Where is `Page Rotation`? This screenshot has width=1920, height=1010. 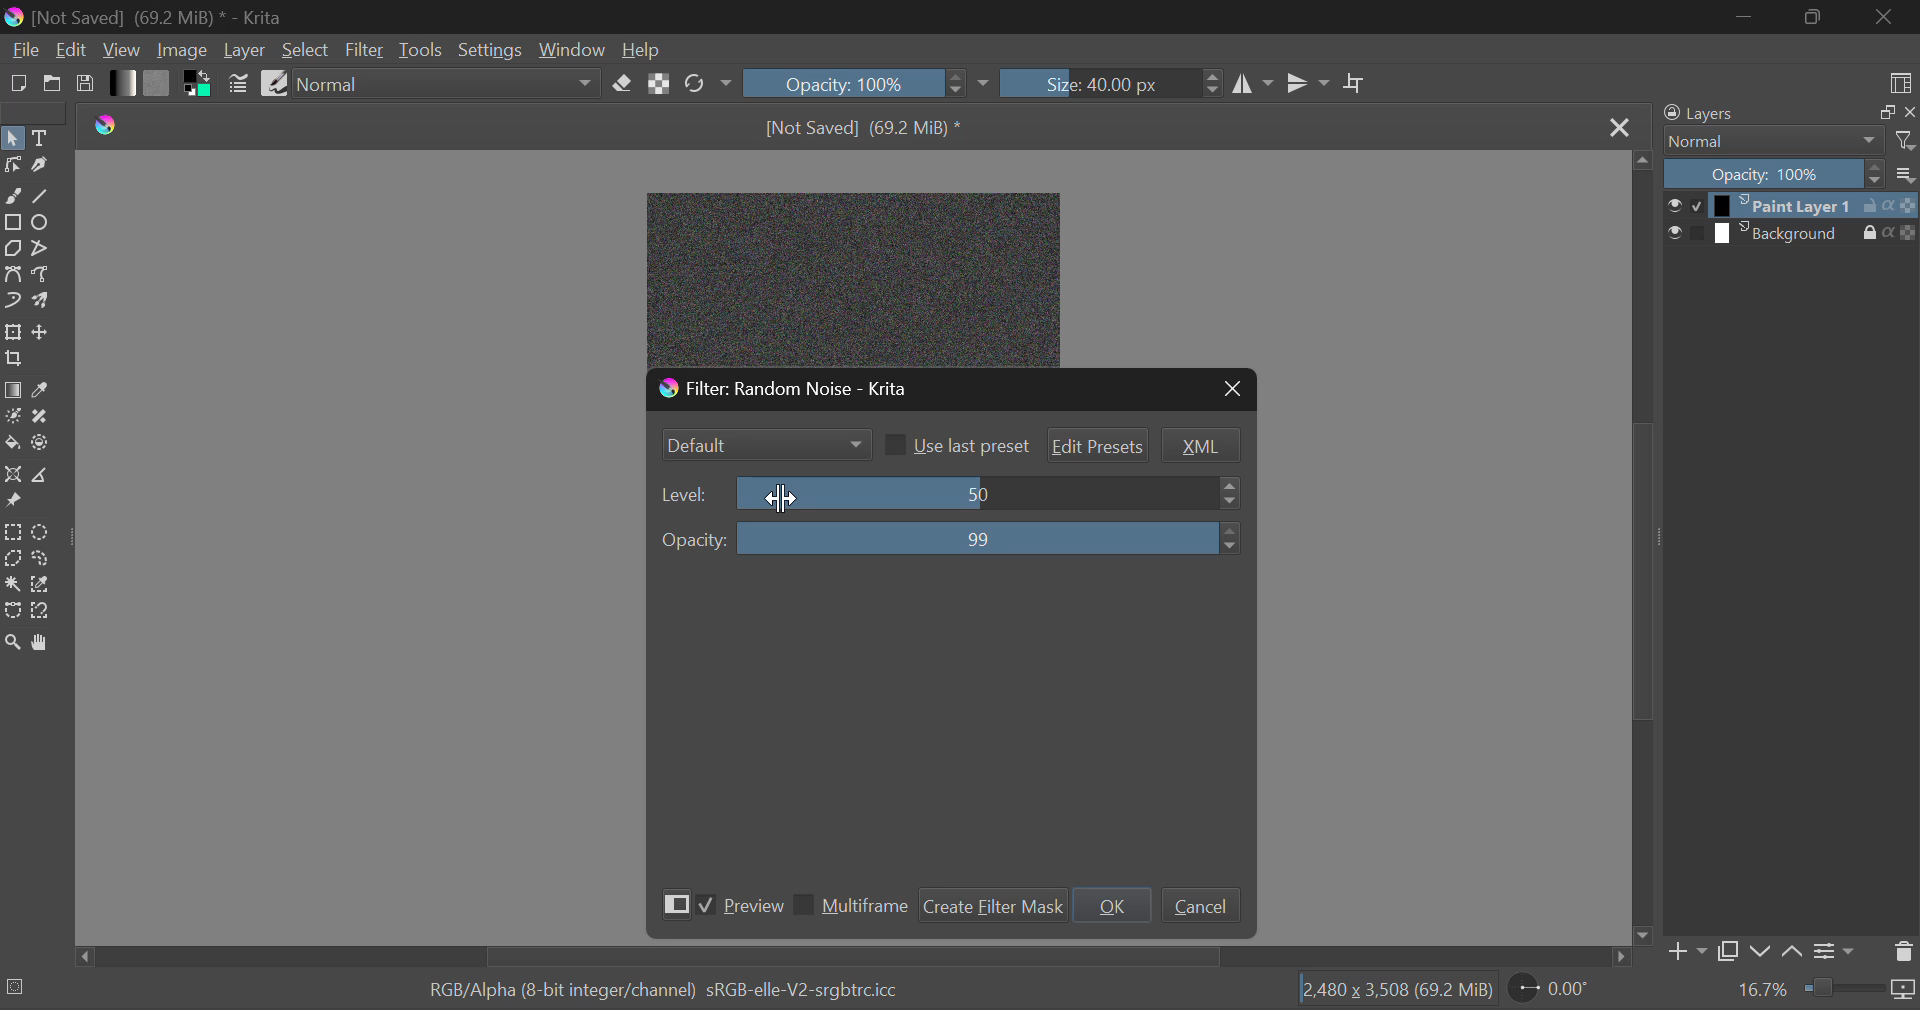
Page Rotation is located at coordinates (1553, 991).